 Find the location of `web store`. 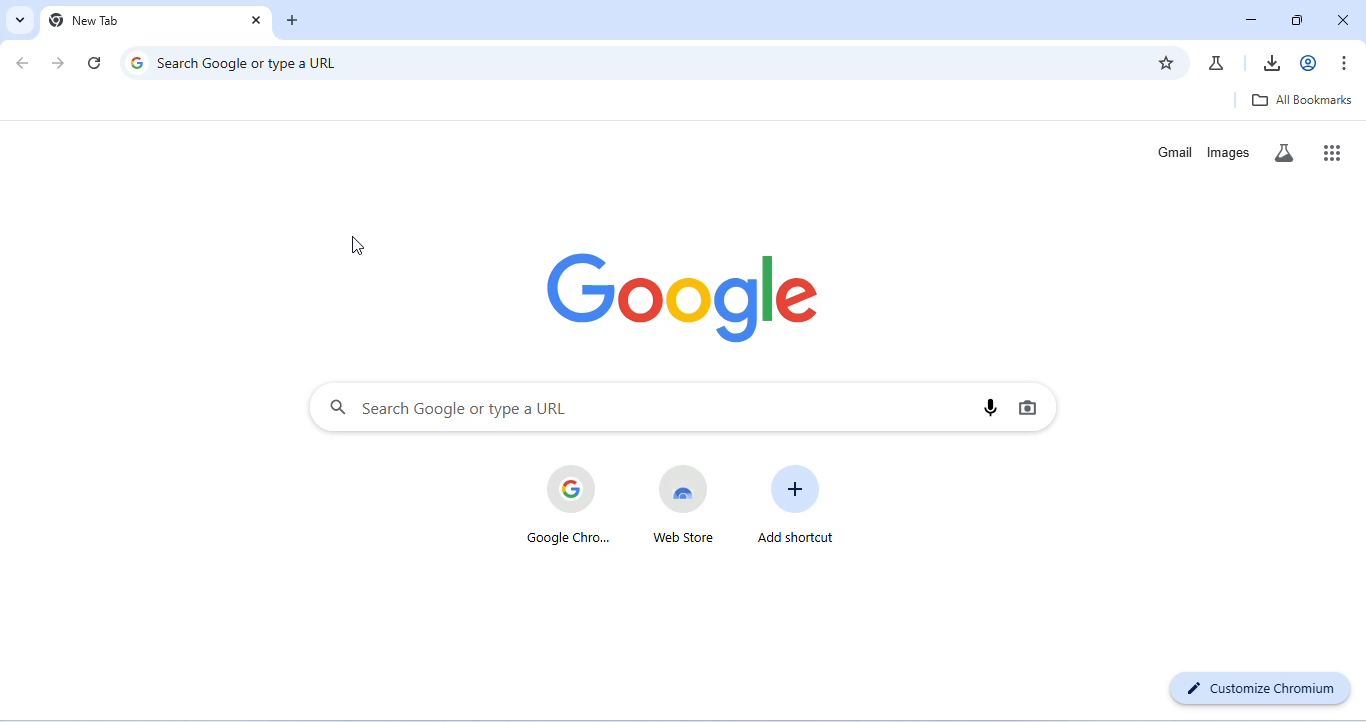

web store is located at coordinates (686, 504).